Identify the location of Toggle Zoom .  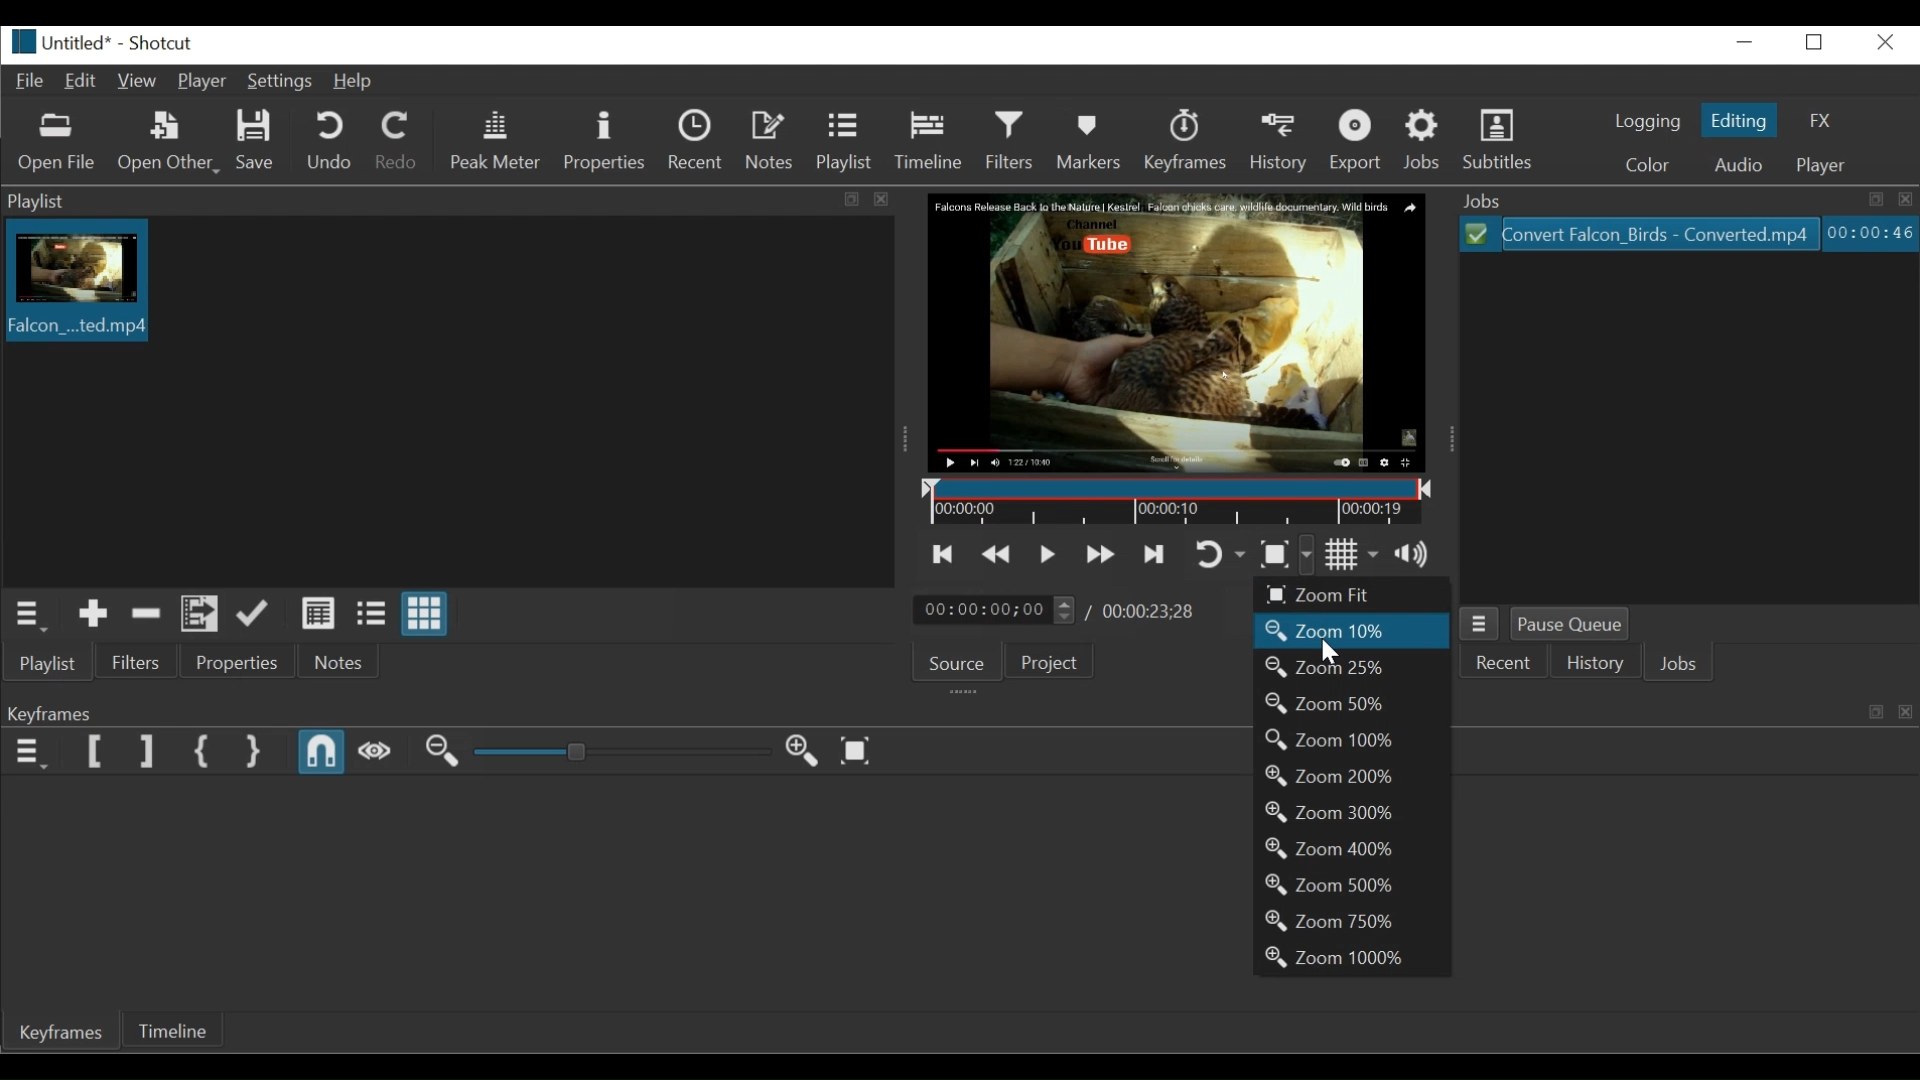
(1283, 555).